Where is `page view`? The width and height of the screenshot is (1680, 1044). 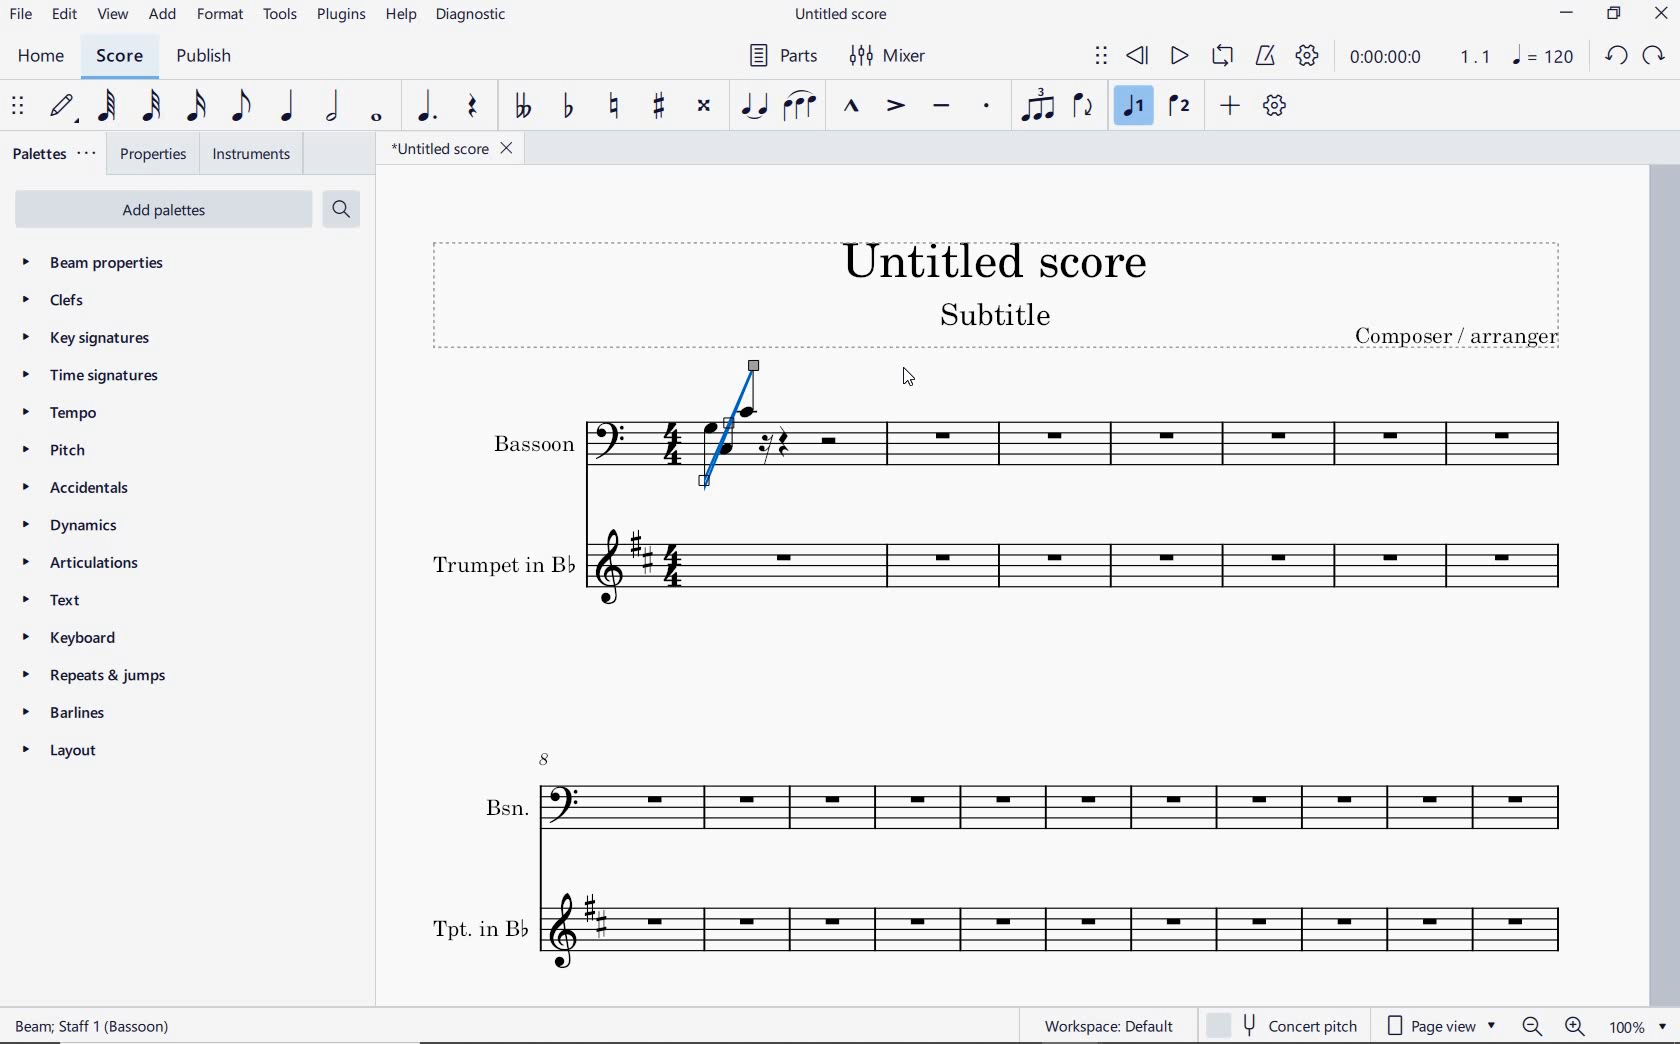
page view is located at coordinates (1439, 1024).